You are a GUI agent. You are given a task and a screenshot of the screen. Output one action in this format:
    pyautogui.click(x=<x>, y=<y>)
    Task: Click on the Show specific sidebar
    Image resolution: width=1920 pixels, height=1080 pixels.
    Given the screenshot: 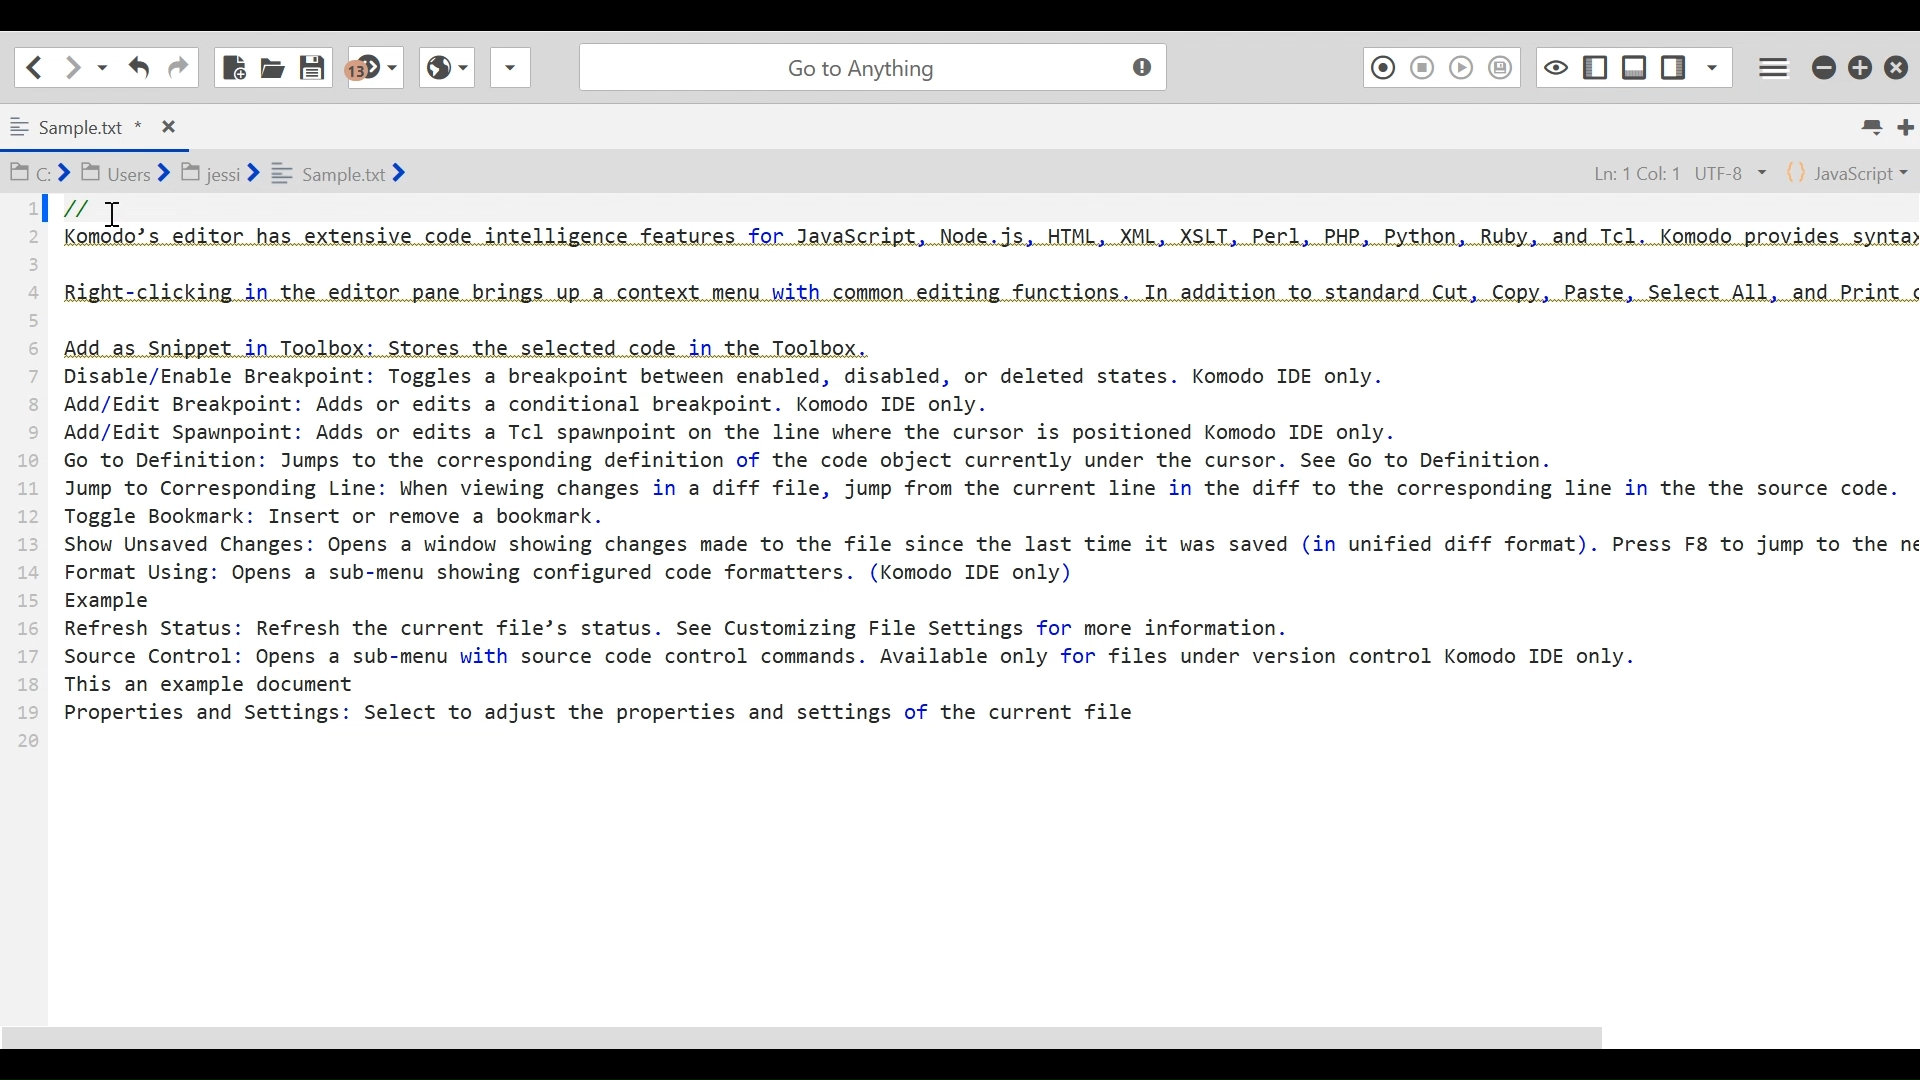 What is the action you would take?
    pyautogui.click(x=1712, y=64)
    